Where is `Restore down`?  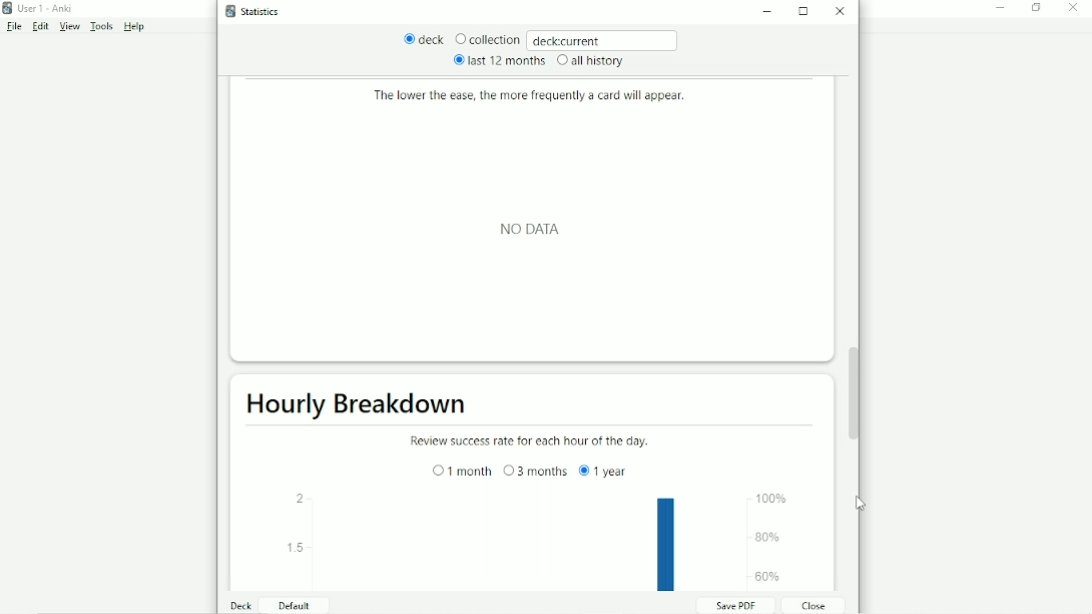 Restore down is located at coordinates (1037, 8).